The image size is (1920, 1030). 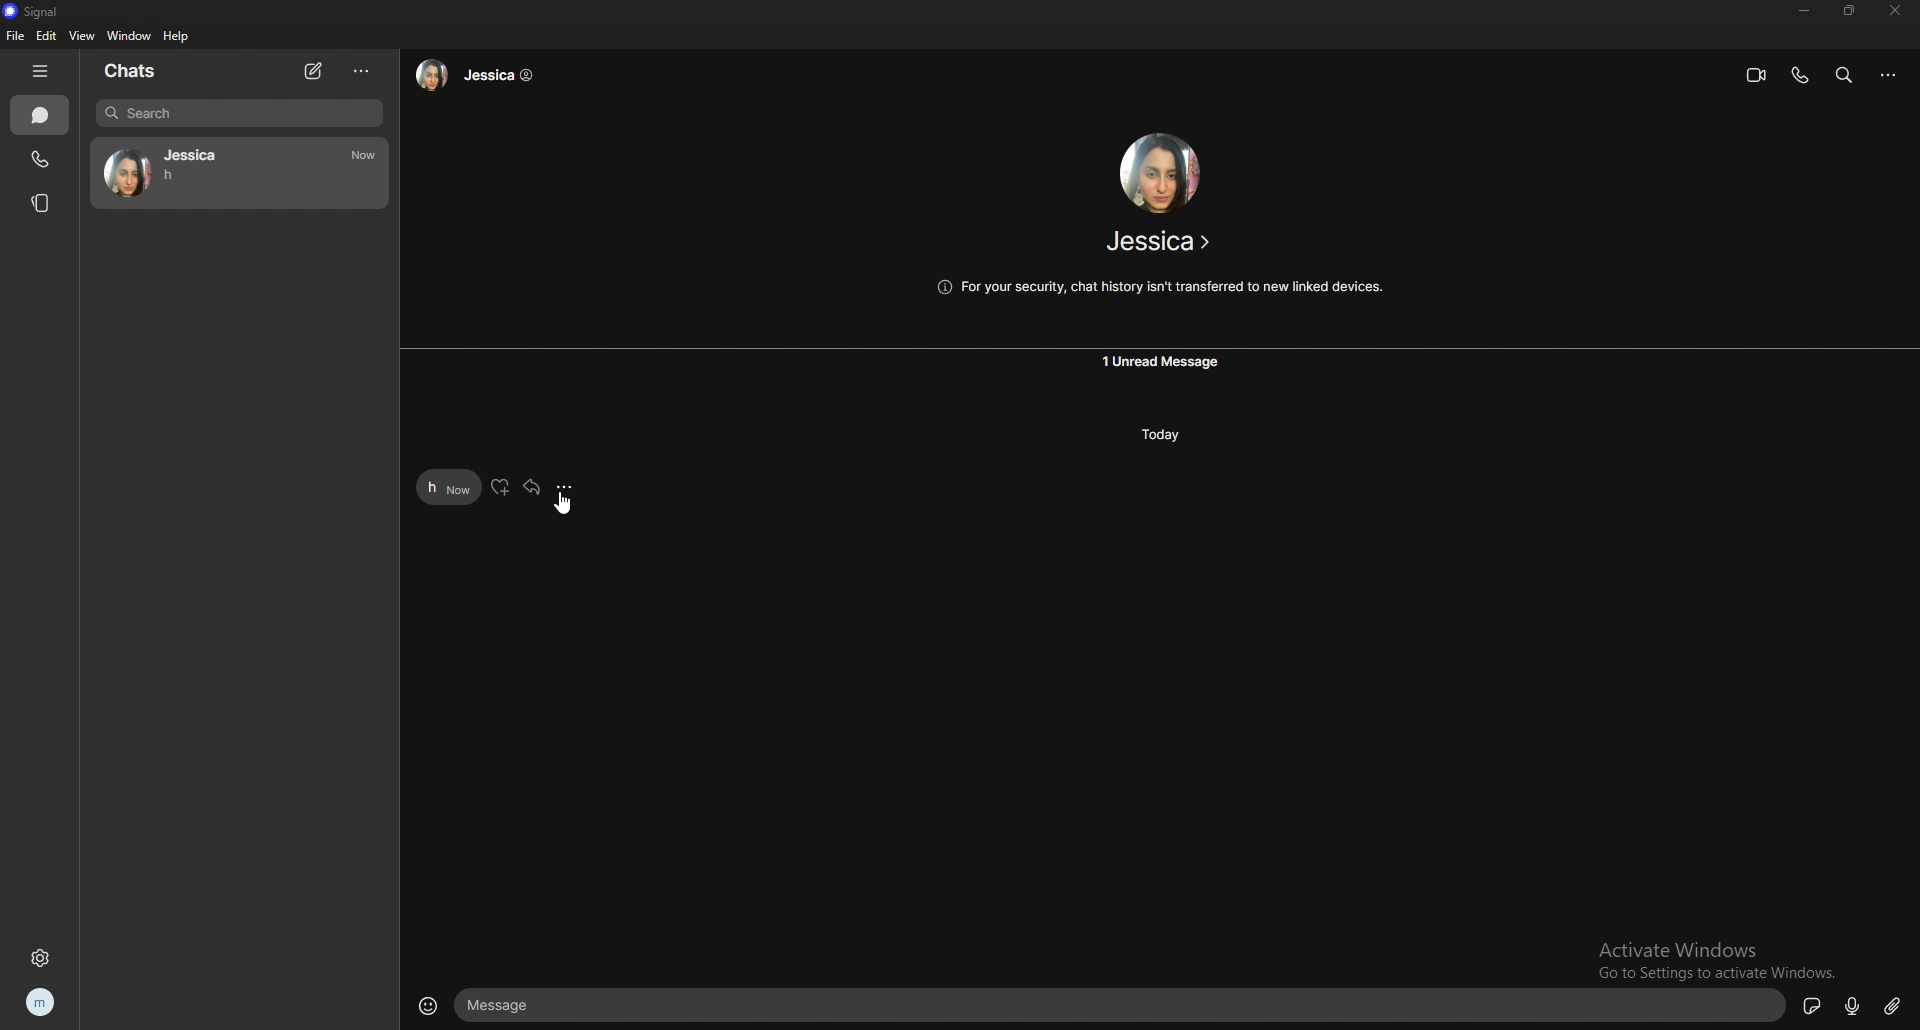 What do you see at coordinates (476, 72) in the screenshot?
I see `jessica` at bounding box center [476, 72].